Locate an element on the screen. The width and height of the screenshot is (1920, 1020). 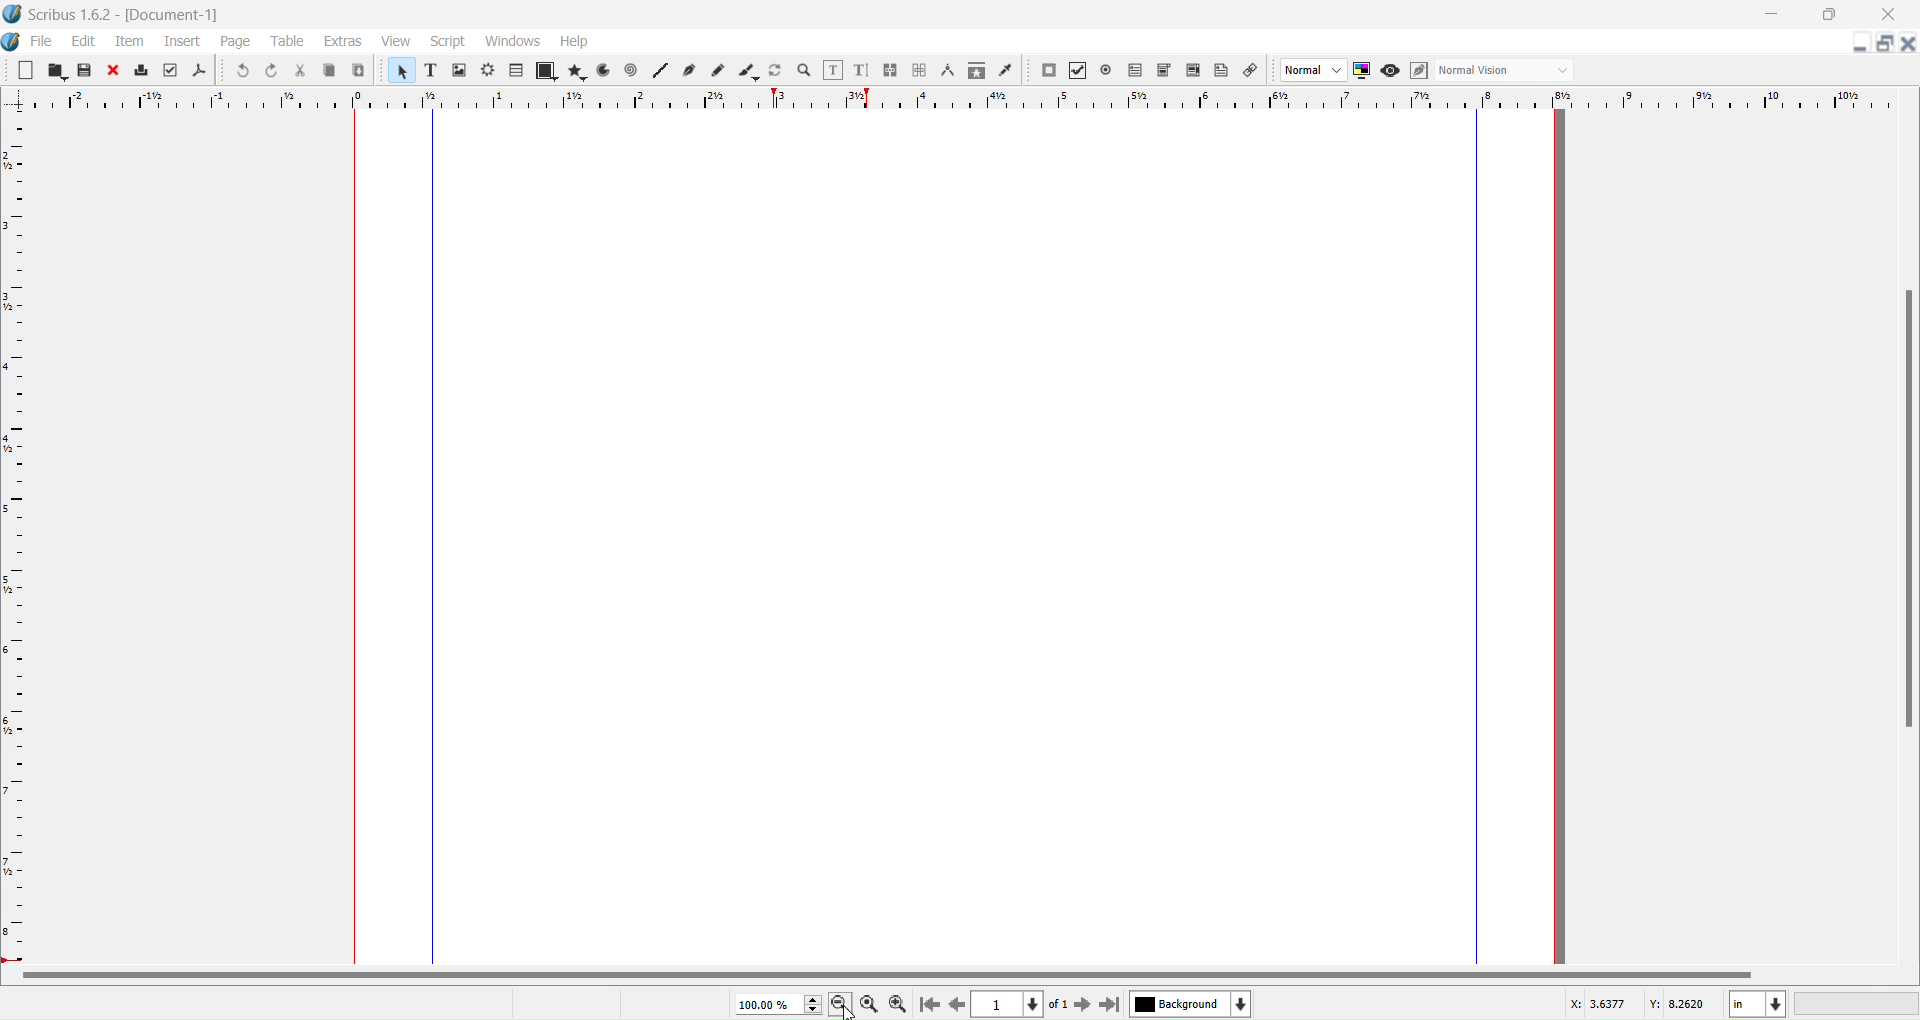
PDF Radio Button is located at coordinates (1106, 69).